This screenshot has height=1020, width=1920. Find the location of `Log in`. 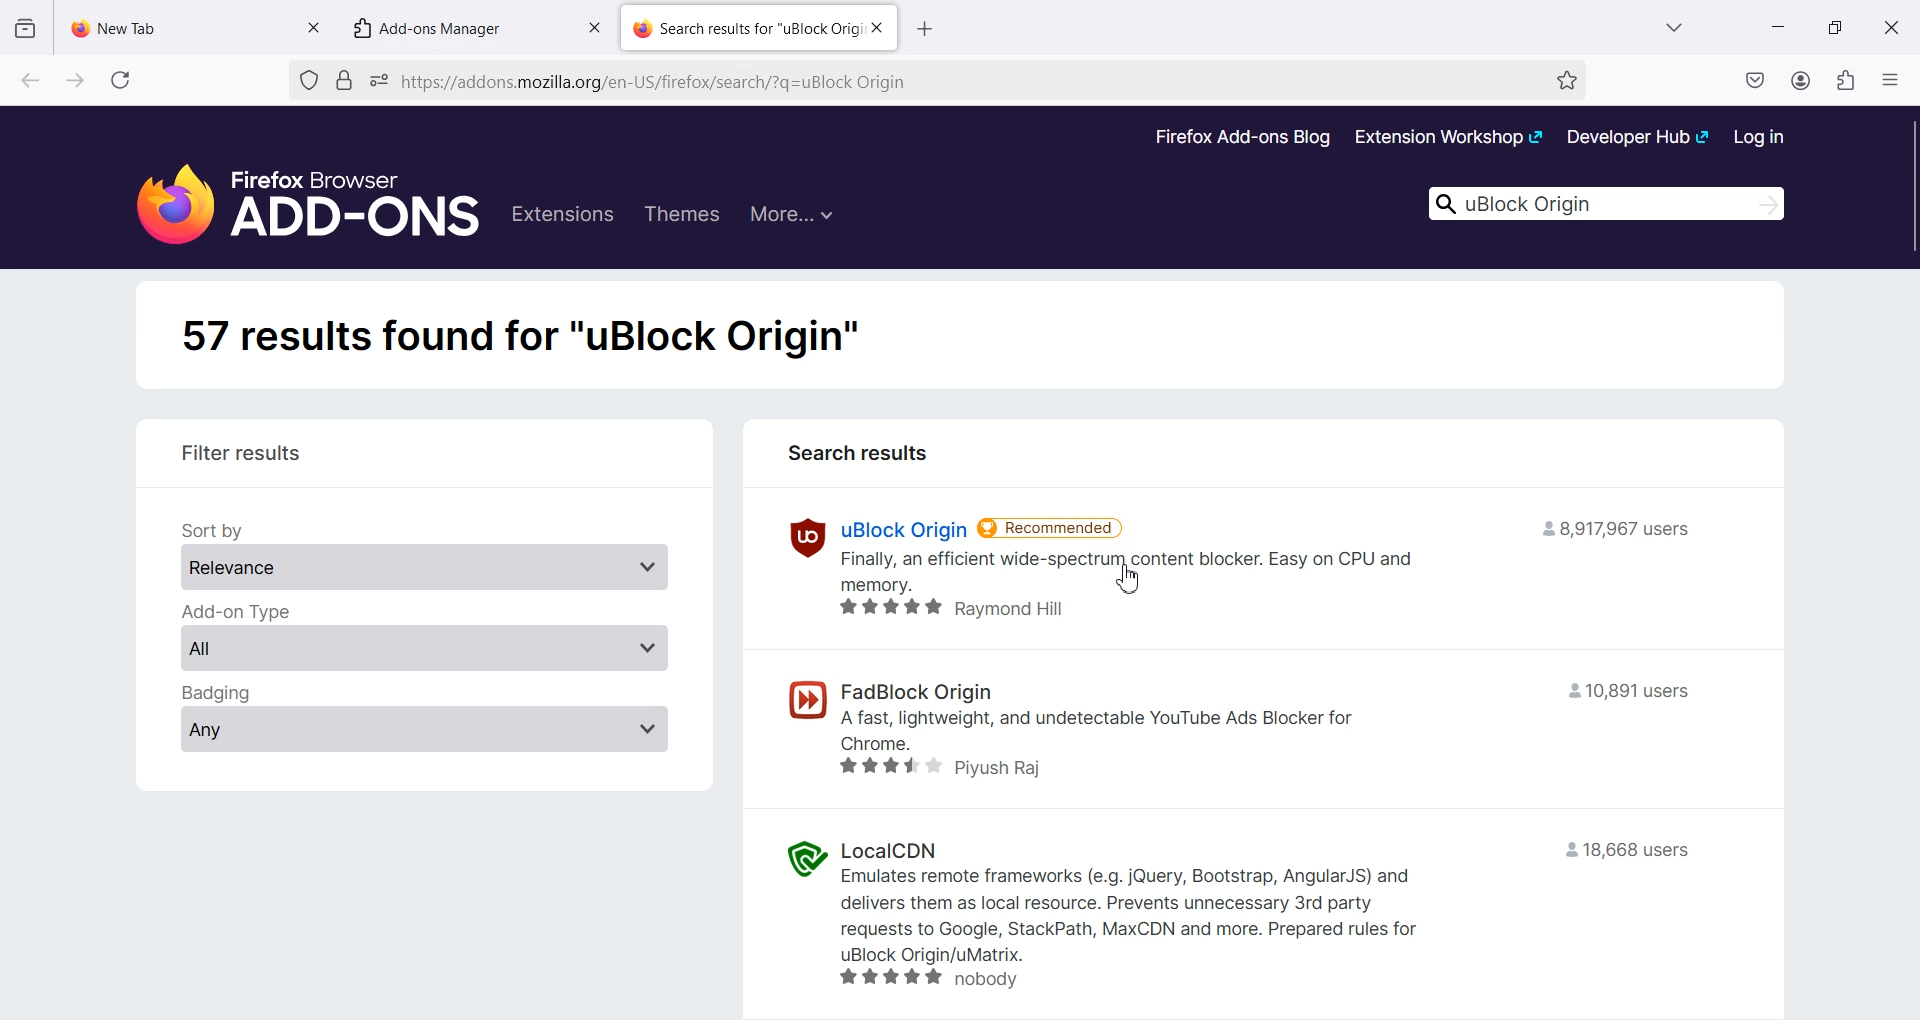

Log in is located at coordinates (1760, 136).